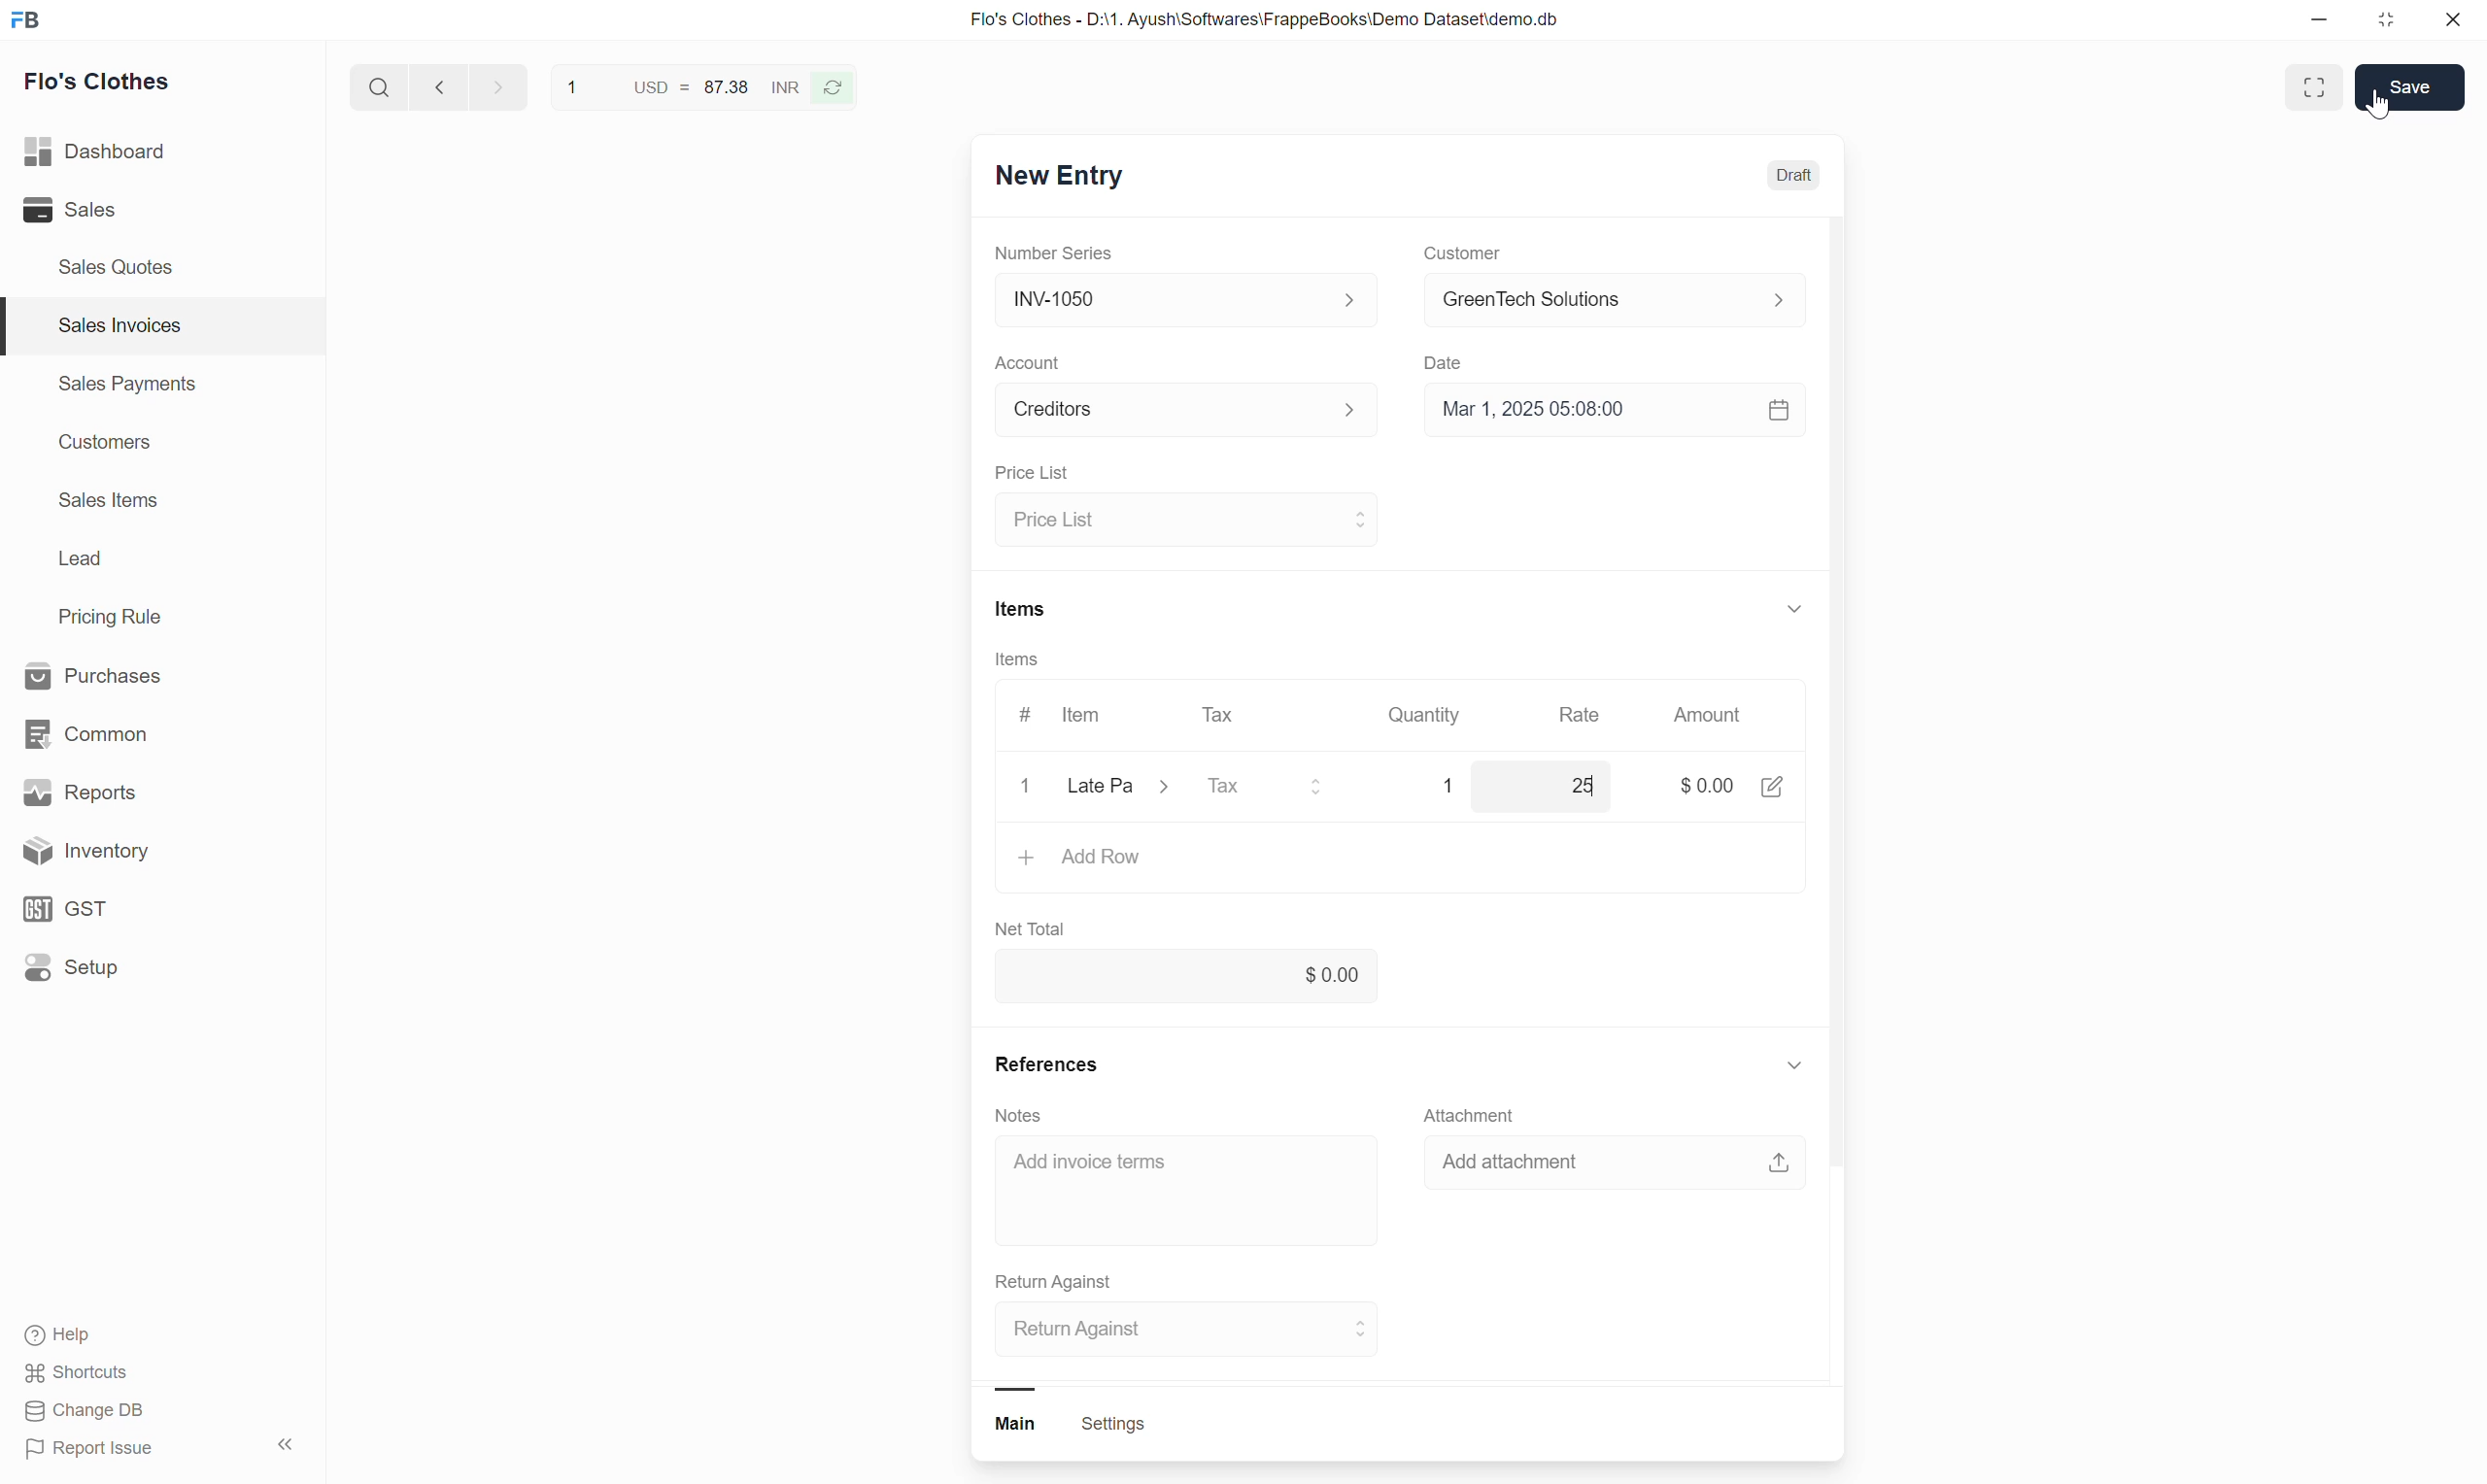  What do you see at coordinates (1451, 785) in the screenshot?
I see `Quantity` at bounding box center [1451, 785].